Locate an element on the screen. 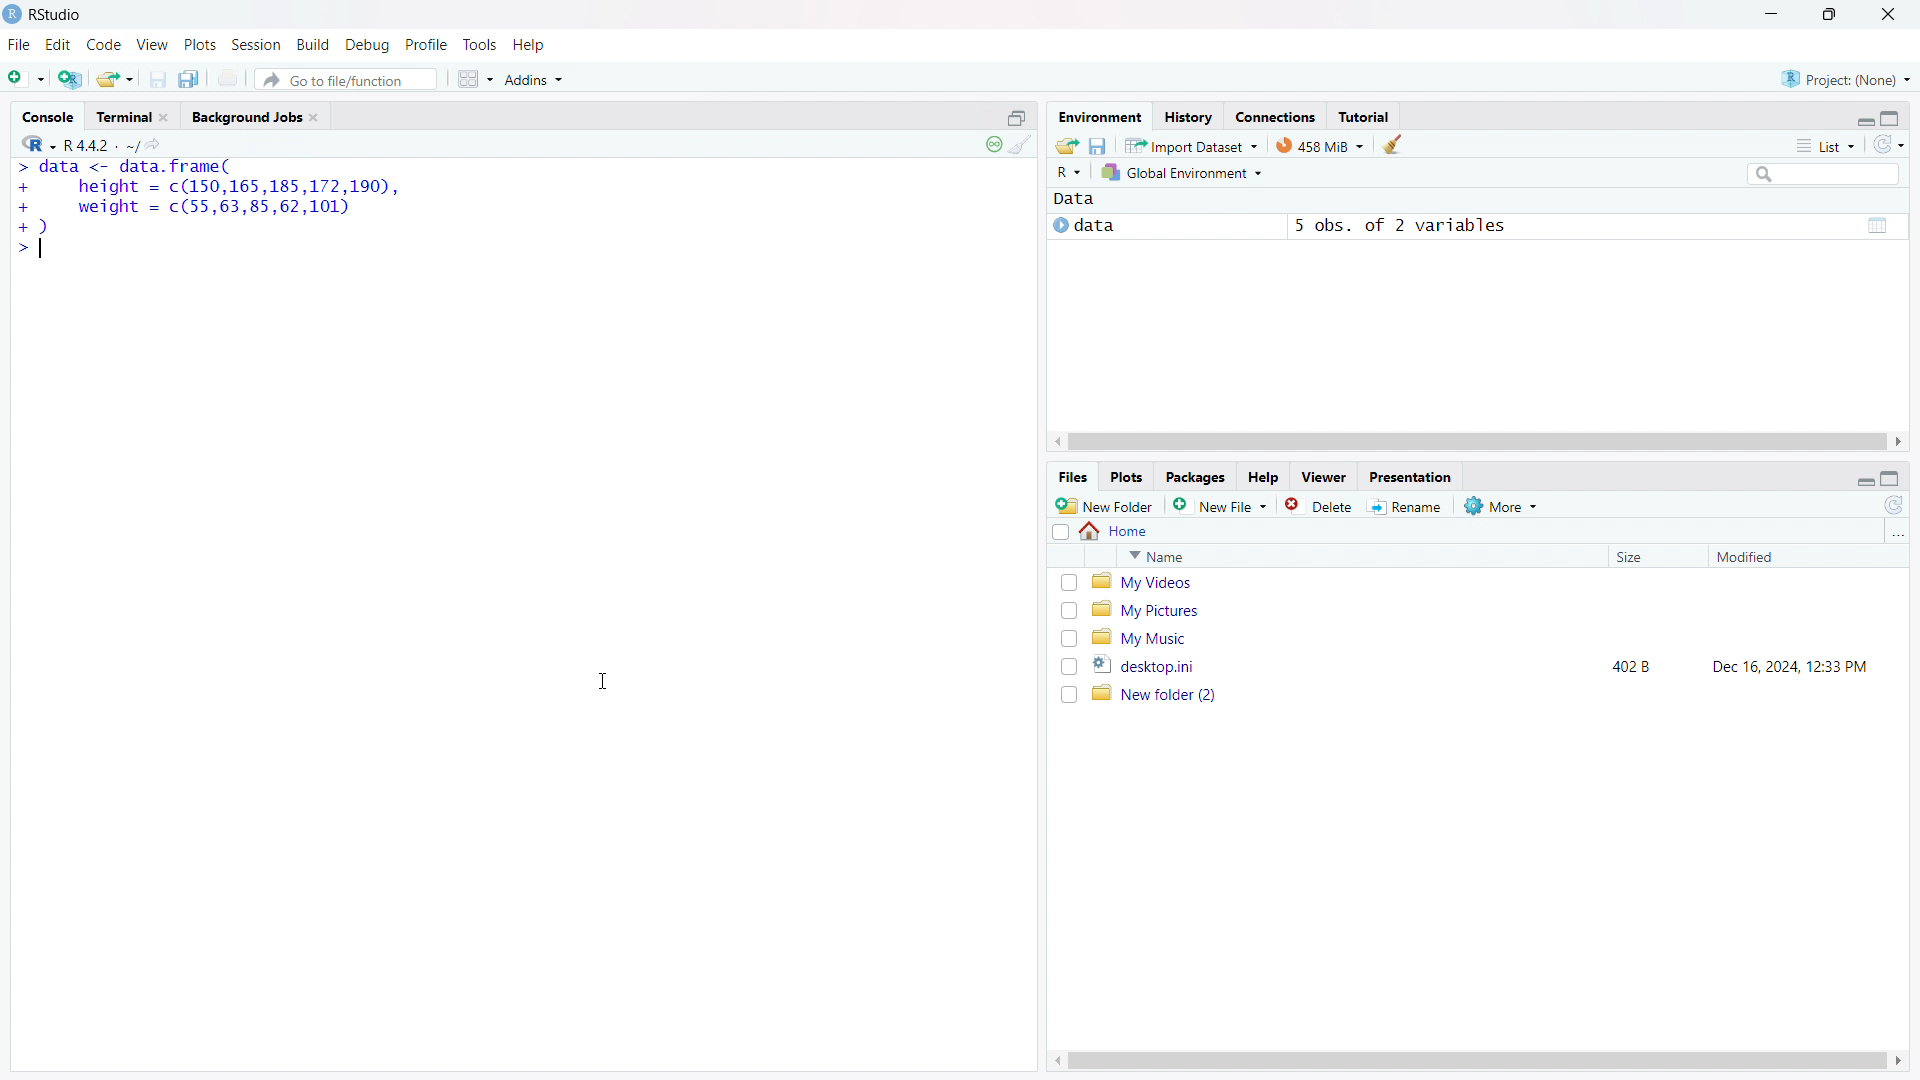 The height and width of the screenshot is (1080, 1920). connections is located at coordinates (1275, 116).